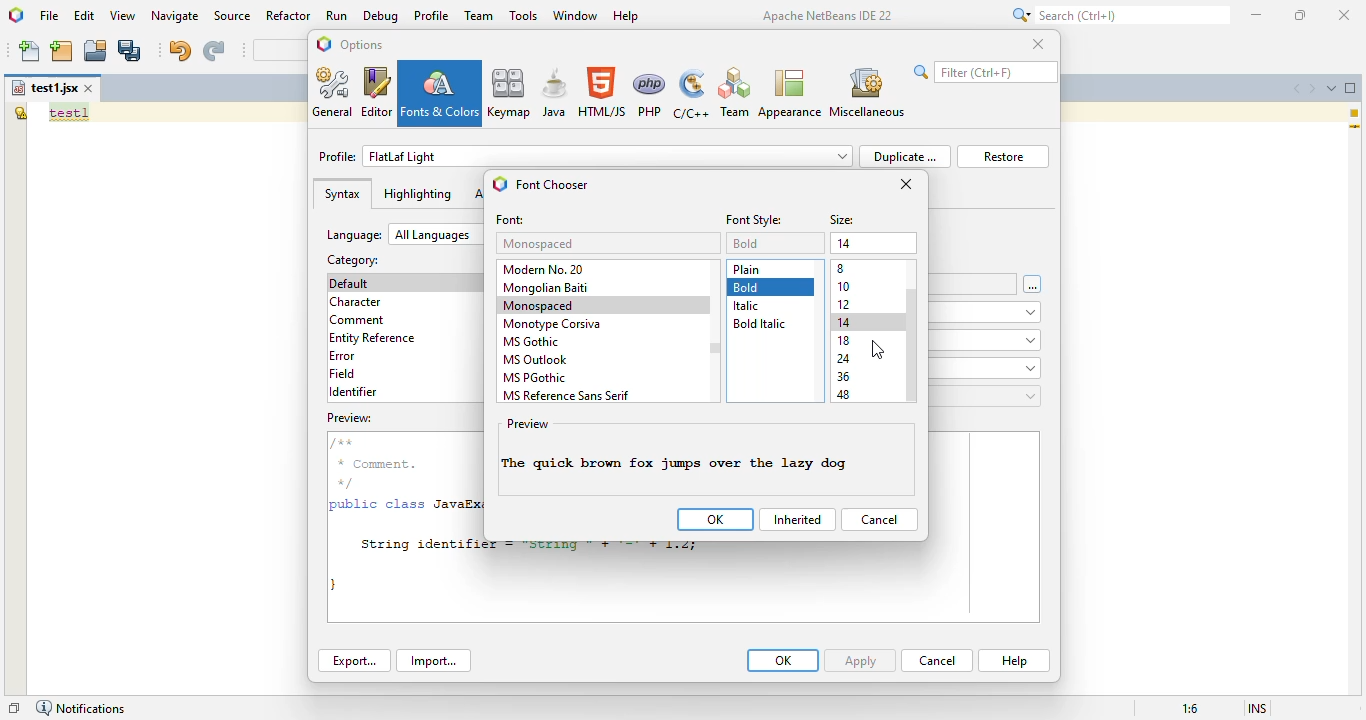  Describe the element at coordinates (511, 221) in the screenshot. I see `font: ` at that location.